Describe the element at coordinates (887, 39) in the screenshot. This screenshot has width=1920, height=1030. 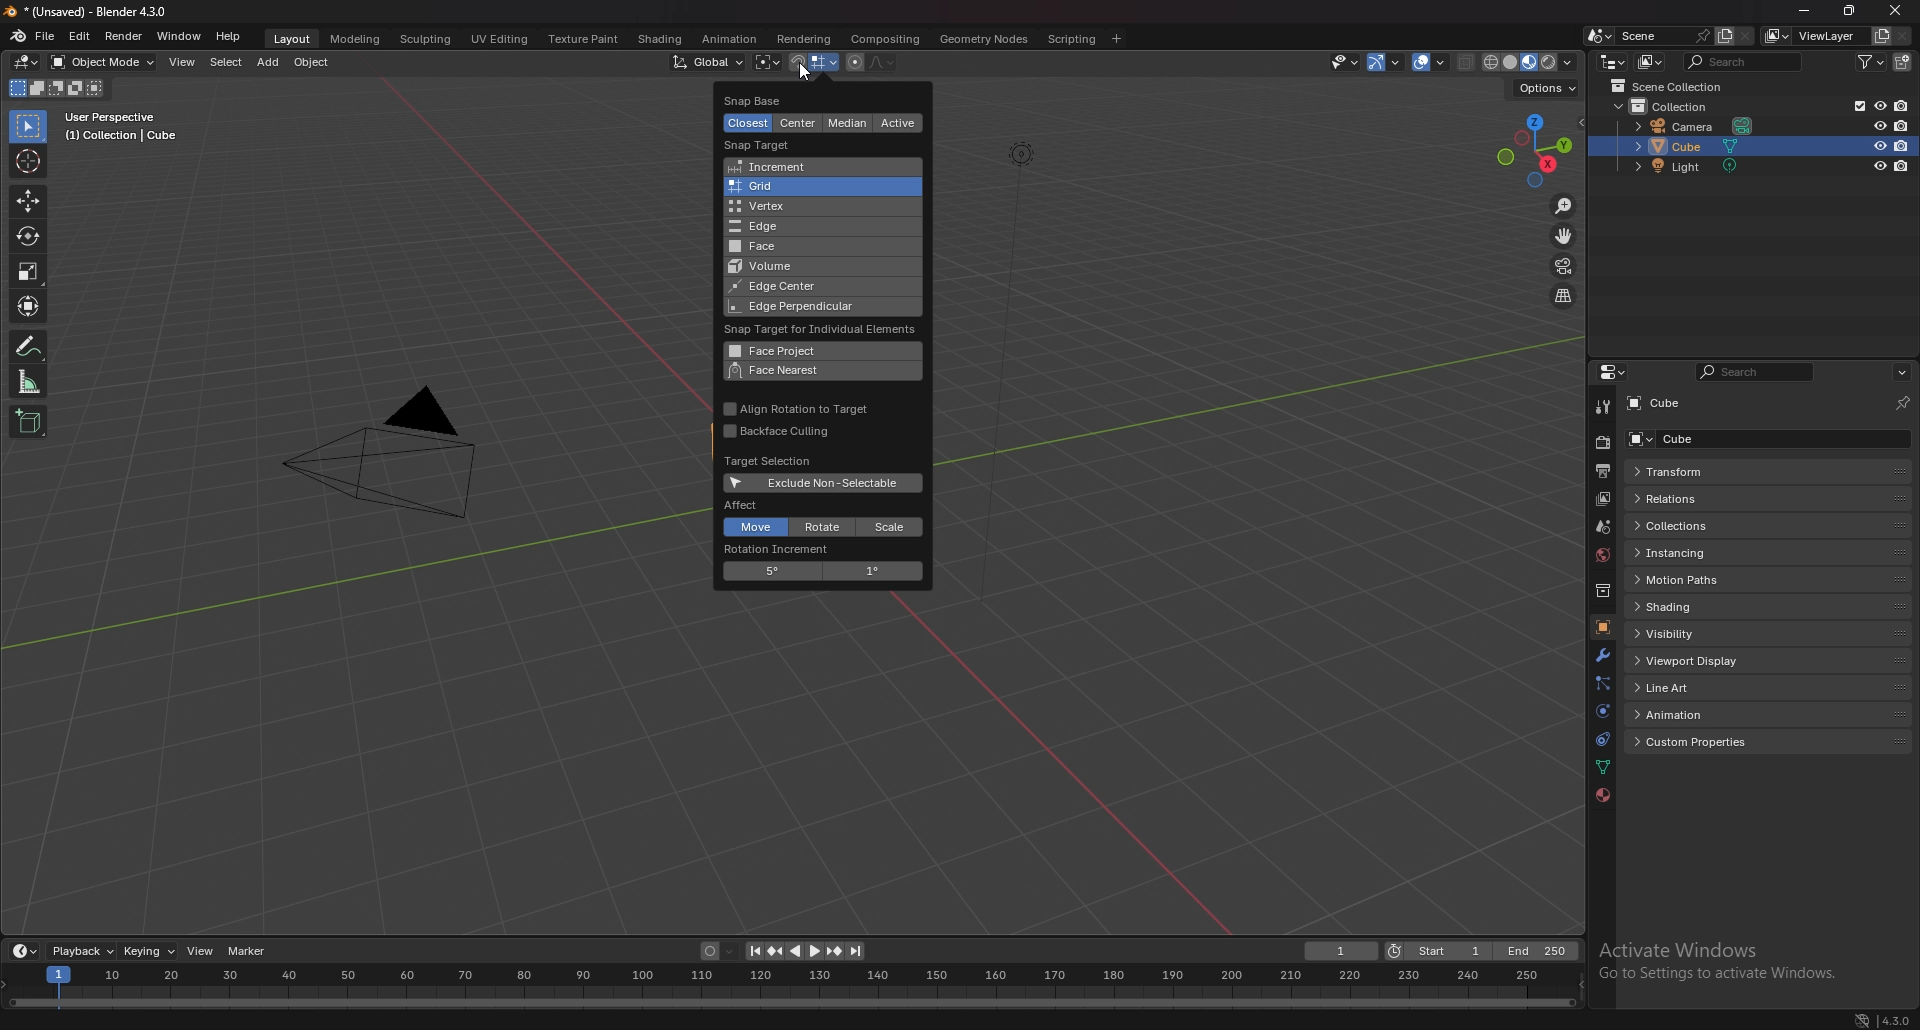
I see `compositing` at that location.